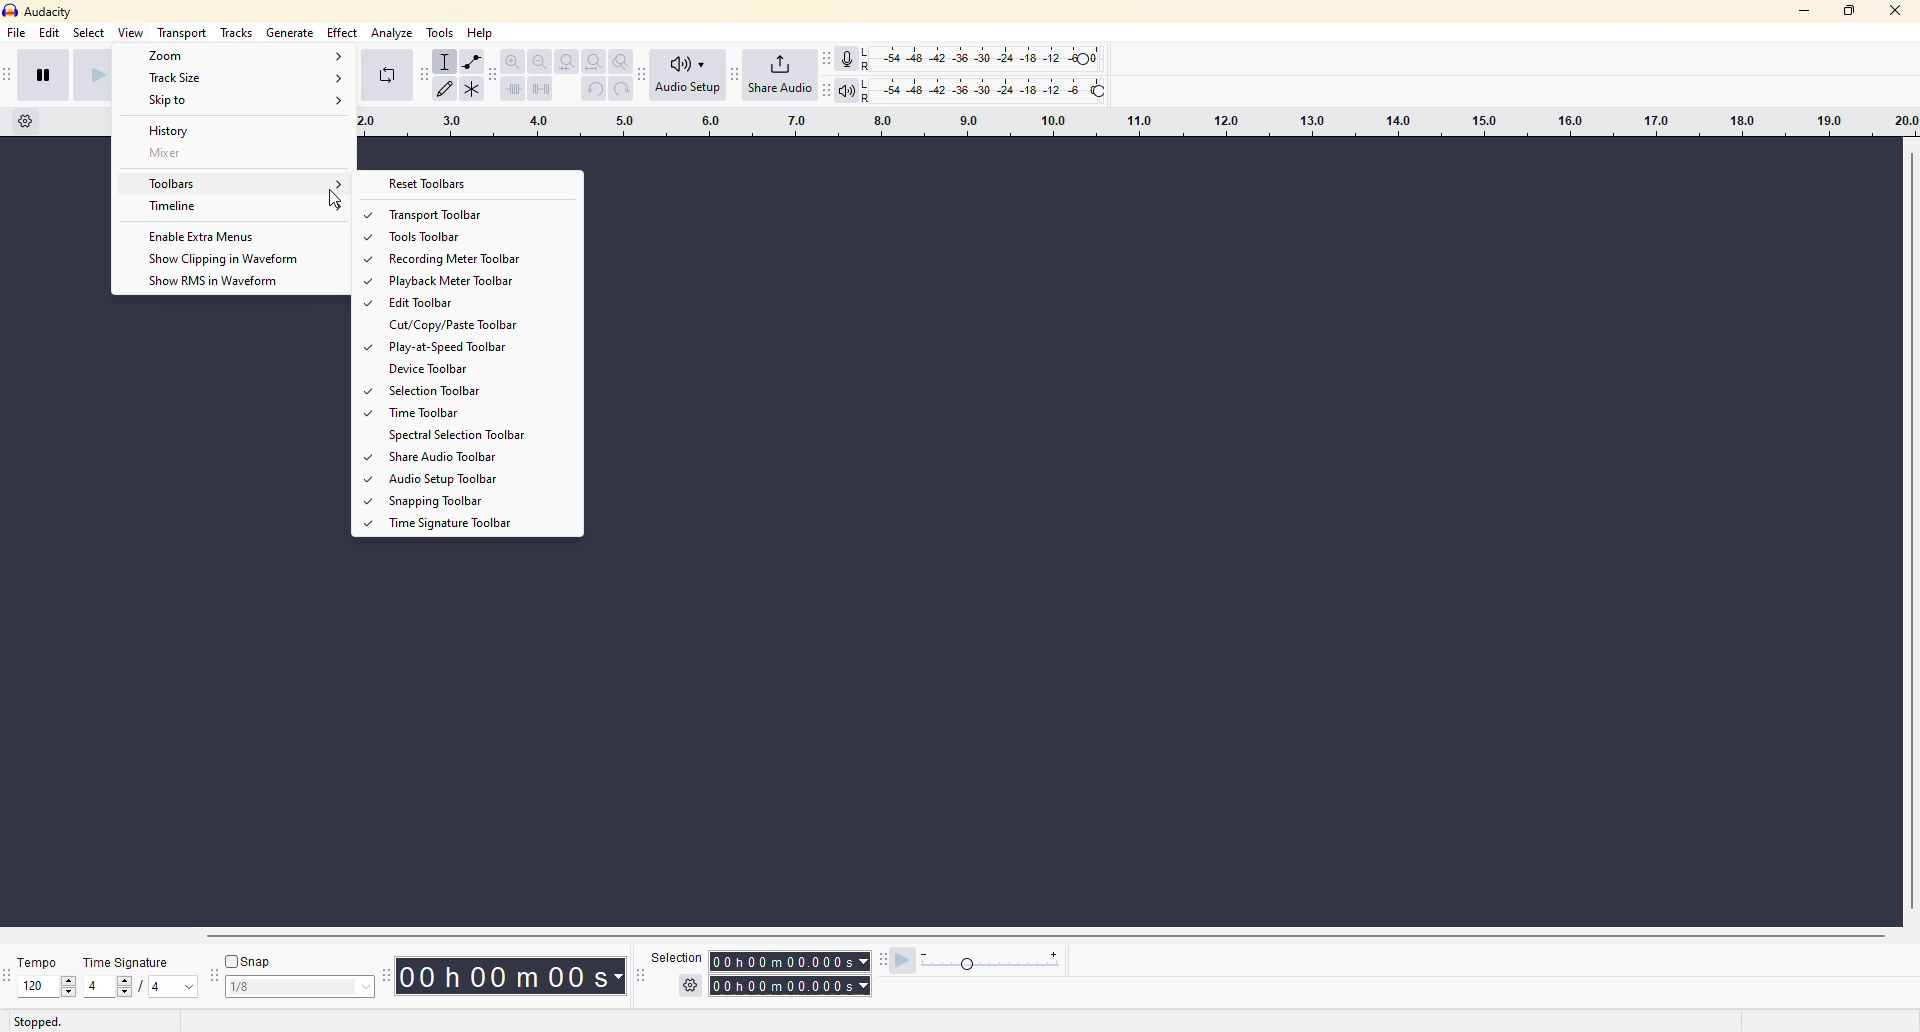  Describe the element at coordinates (423, 239) in the screenshot. I see `tools toolbar` at that location.